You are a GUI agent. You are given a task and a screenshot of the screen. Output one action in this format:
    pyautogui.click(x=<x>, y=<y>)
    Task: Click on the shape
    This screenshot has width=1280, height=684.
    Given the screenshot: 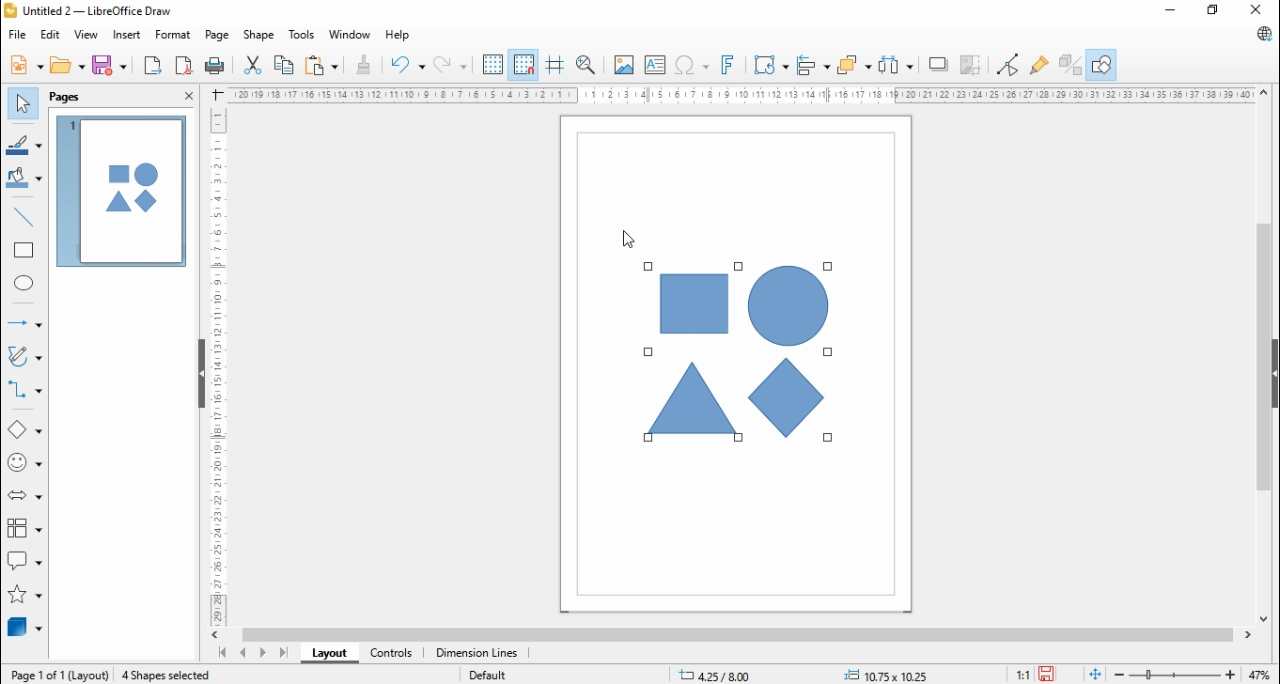 What is the action you would take?
    pyautogui.click(x=258, y=35)
    